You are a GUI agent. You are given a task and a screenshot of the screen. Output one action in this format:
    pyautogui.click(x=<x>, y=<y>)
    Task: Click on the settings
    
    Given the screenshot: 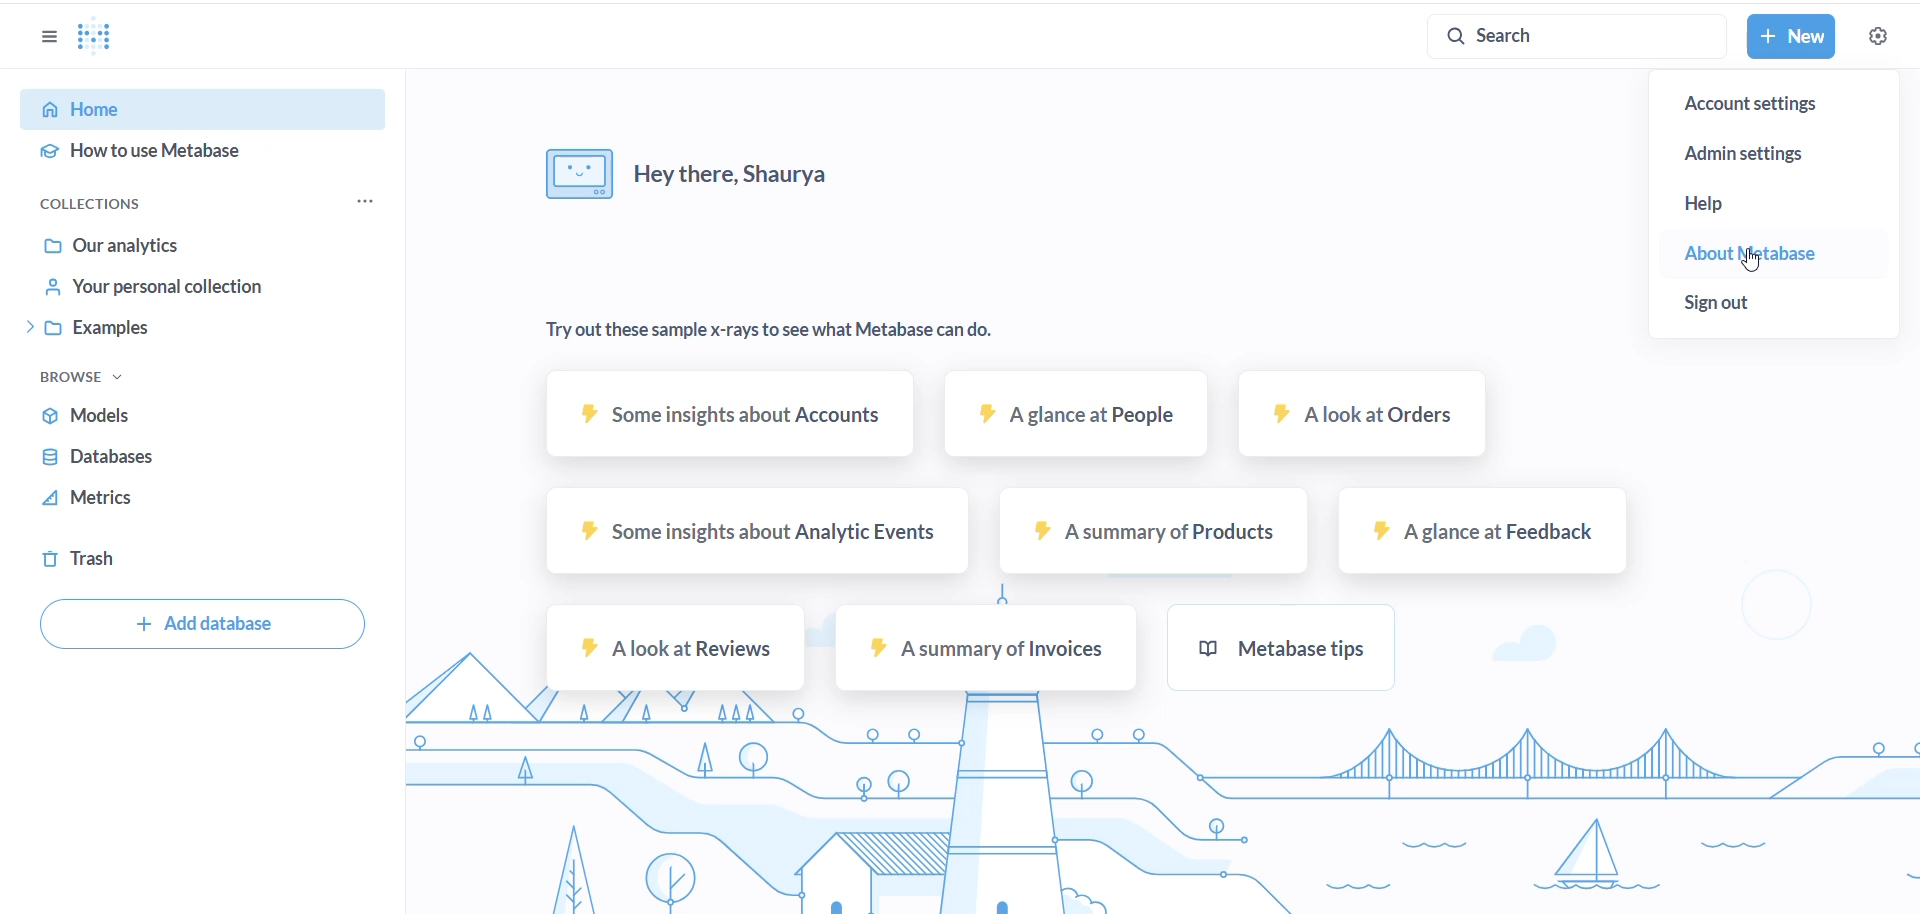 What is the action you would take?
    pyautogui.click(x=1881, y=34)
    